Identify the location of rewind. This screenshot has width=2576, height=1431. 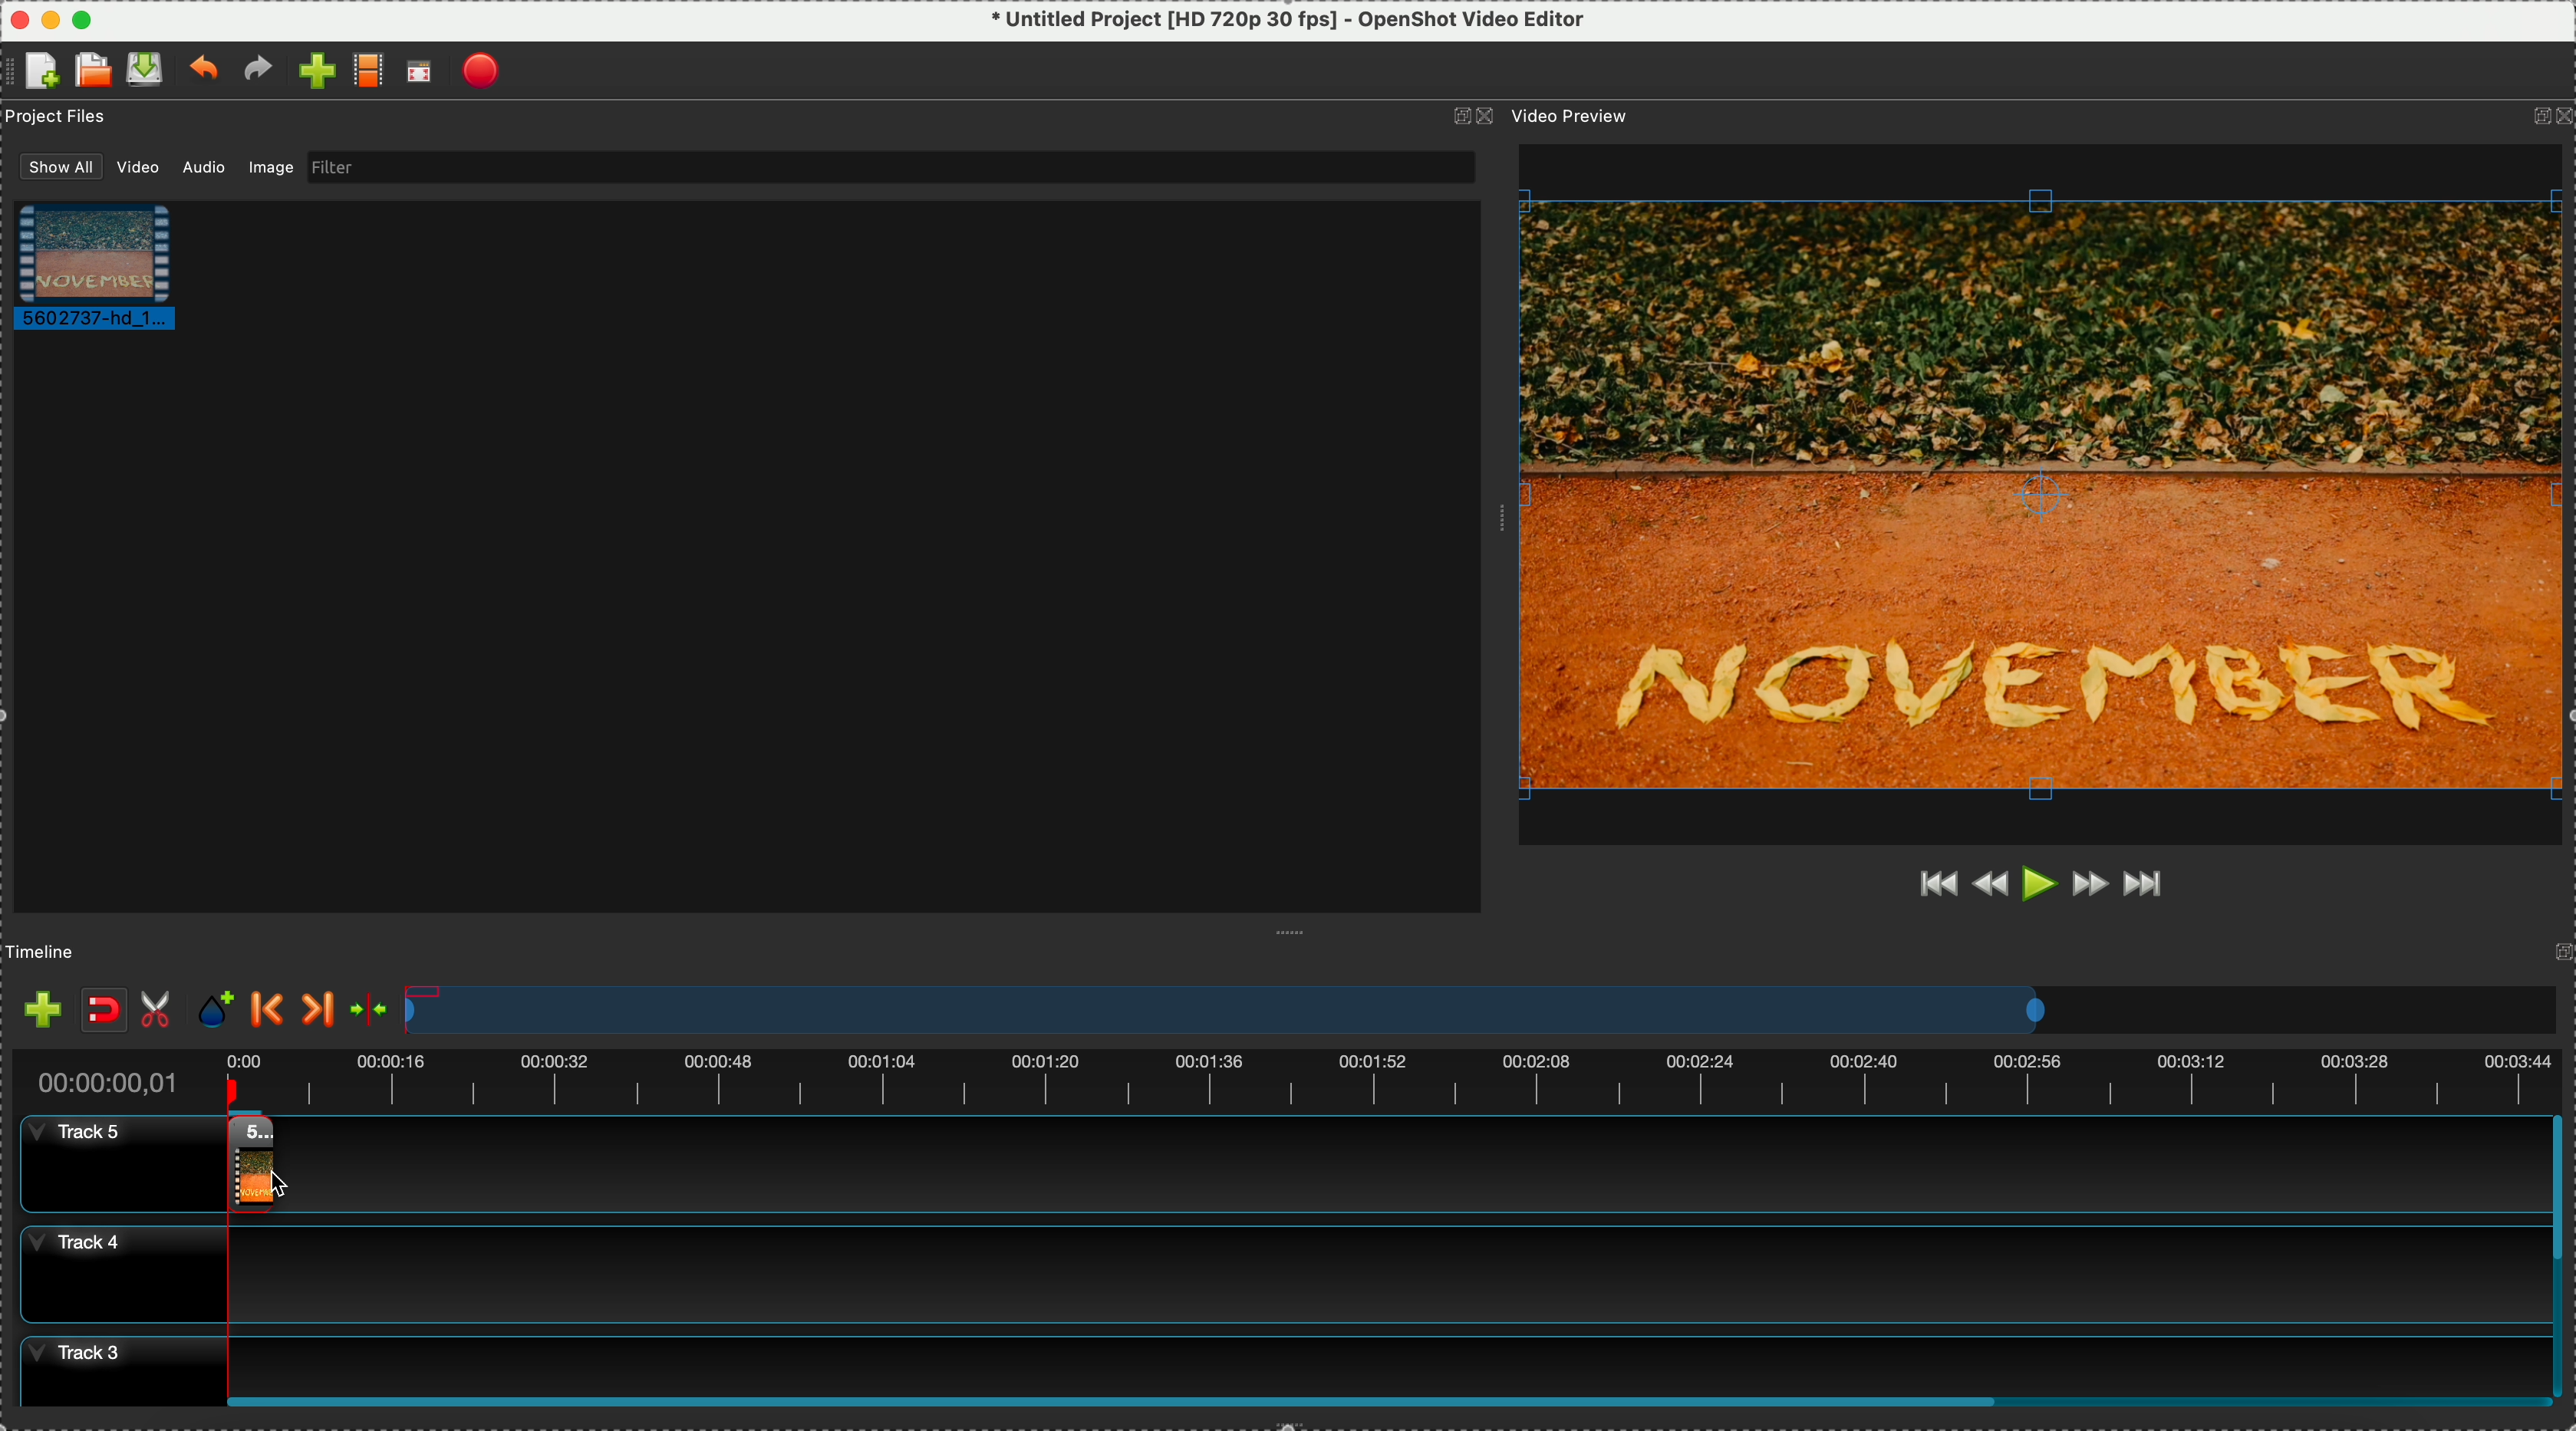
(1990, 888).